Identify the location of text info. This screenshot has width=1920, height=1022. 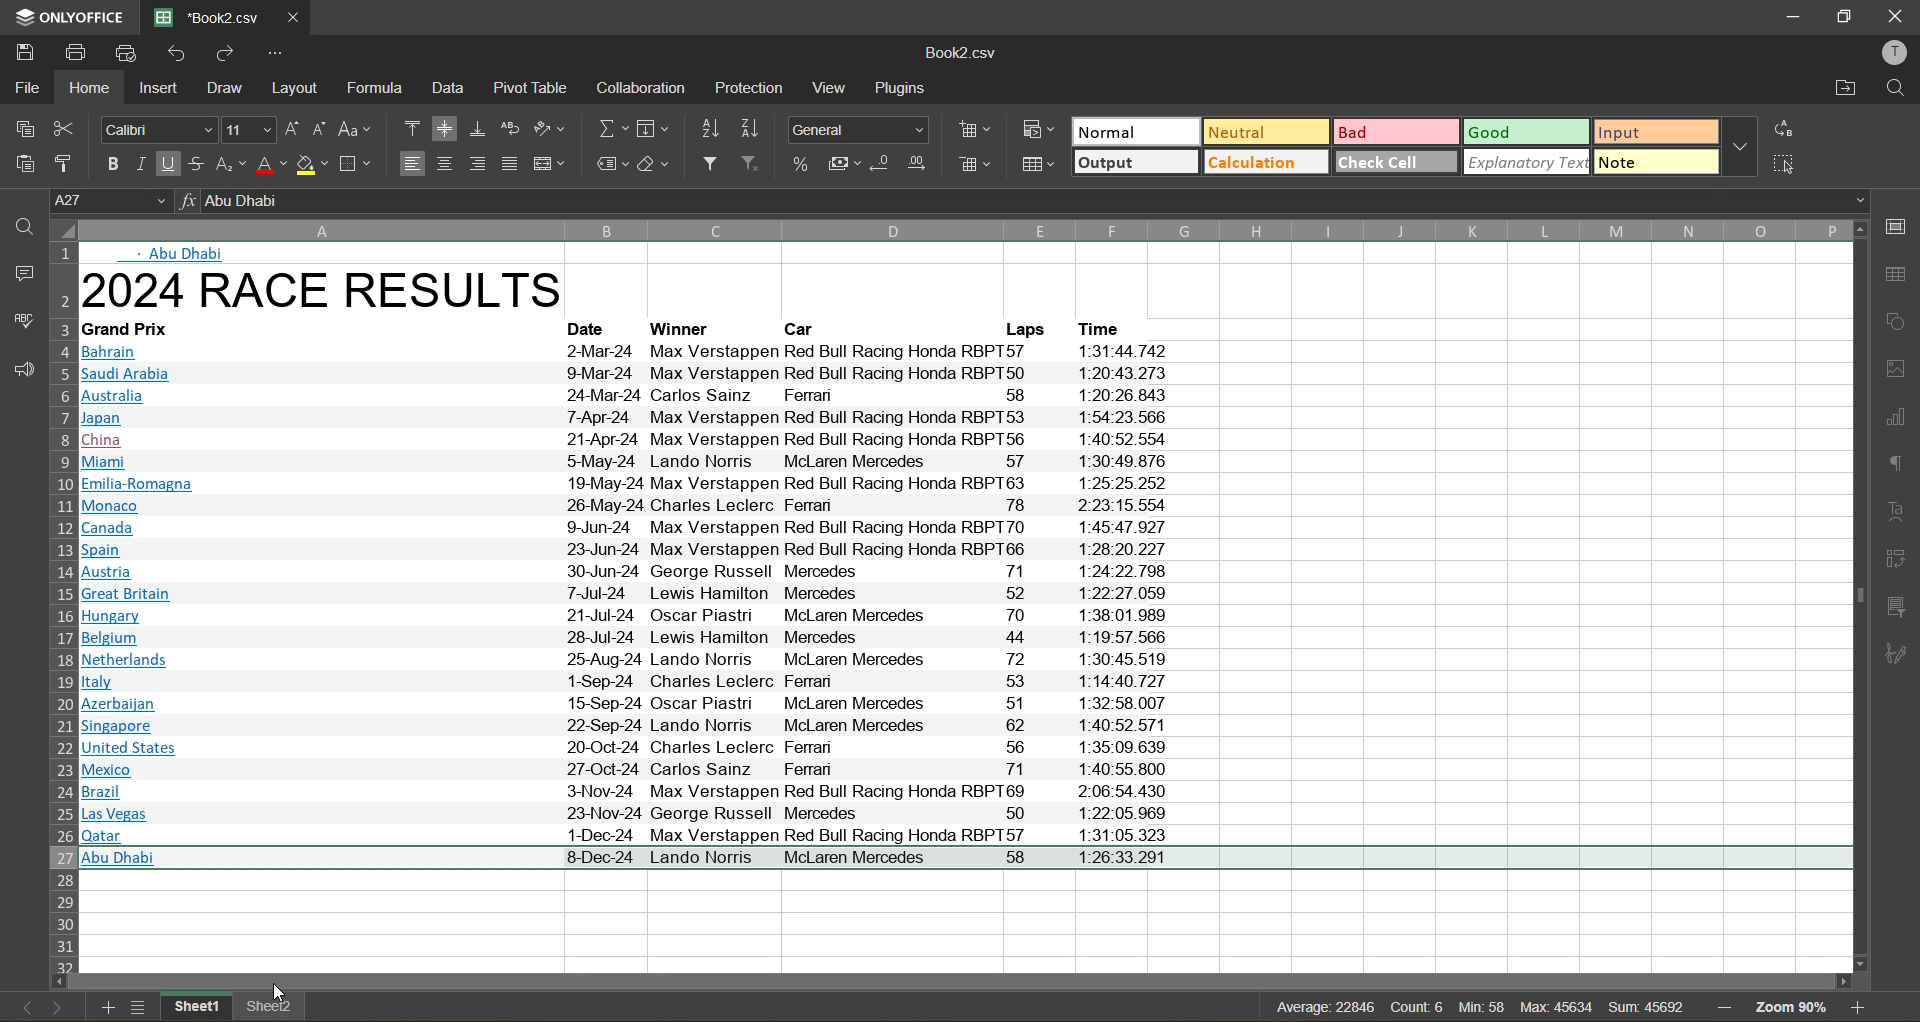
(134, 330).